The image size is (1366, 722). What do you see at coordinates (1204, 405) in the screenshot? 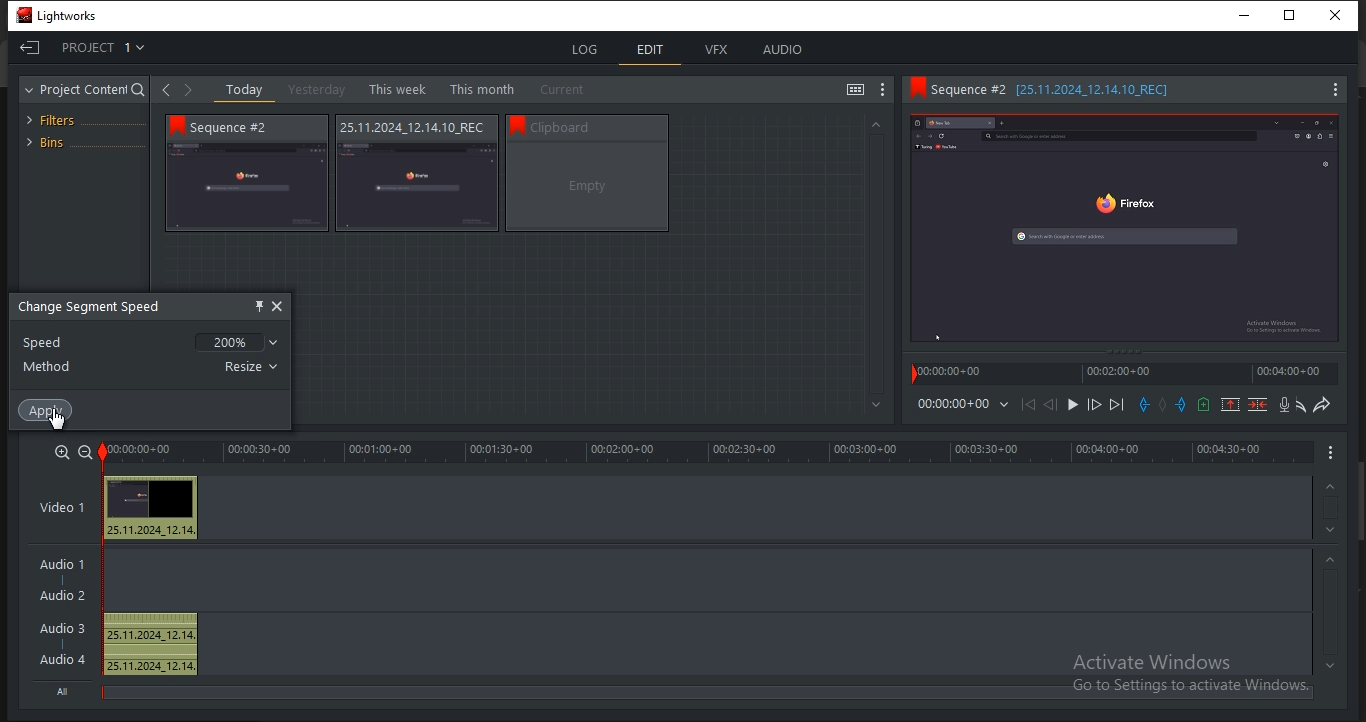
I see `add a cue` at bounding box center [1204, 405].